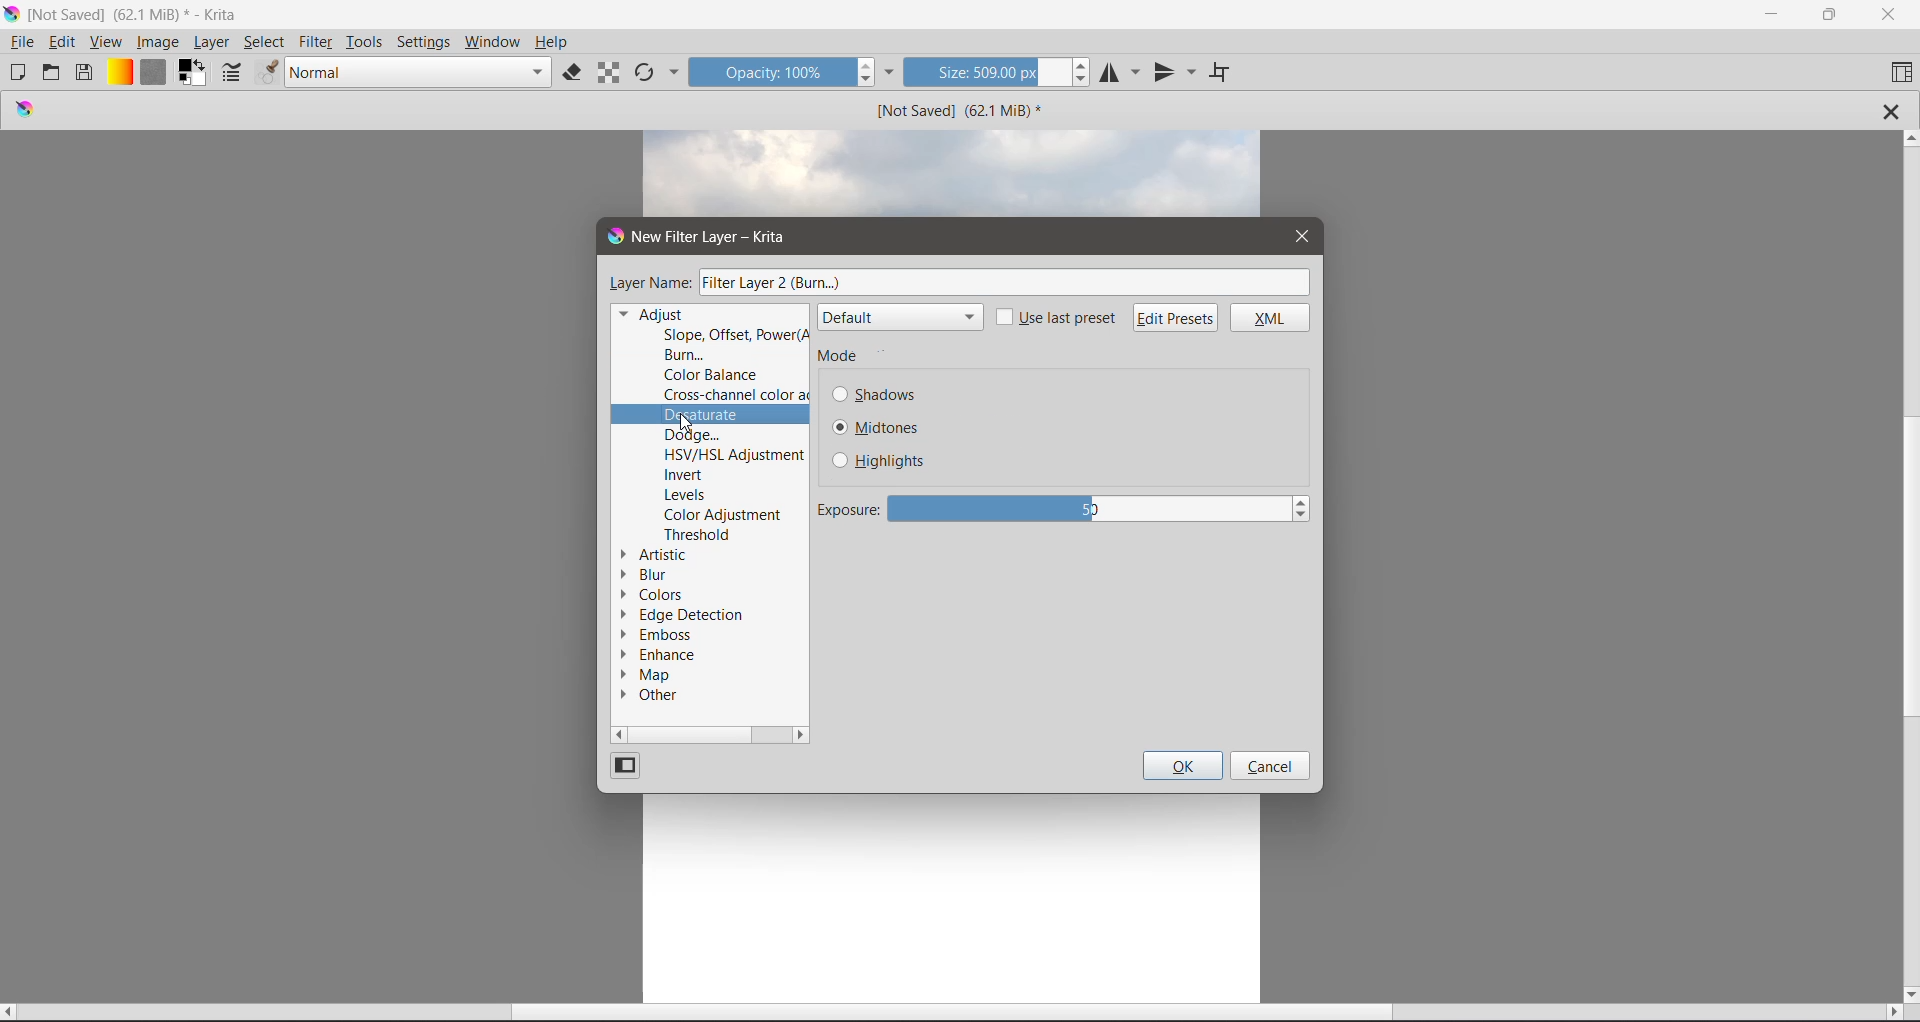 The height and width of the screenshot is (1022, 1920). Describe the element at coordinates (711, 415) in the screenshot. I see `Departure` at that location.